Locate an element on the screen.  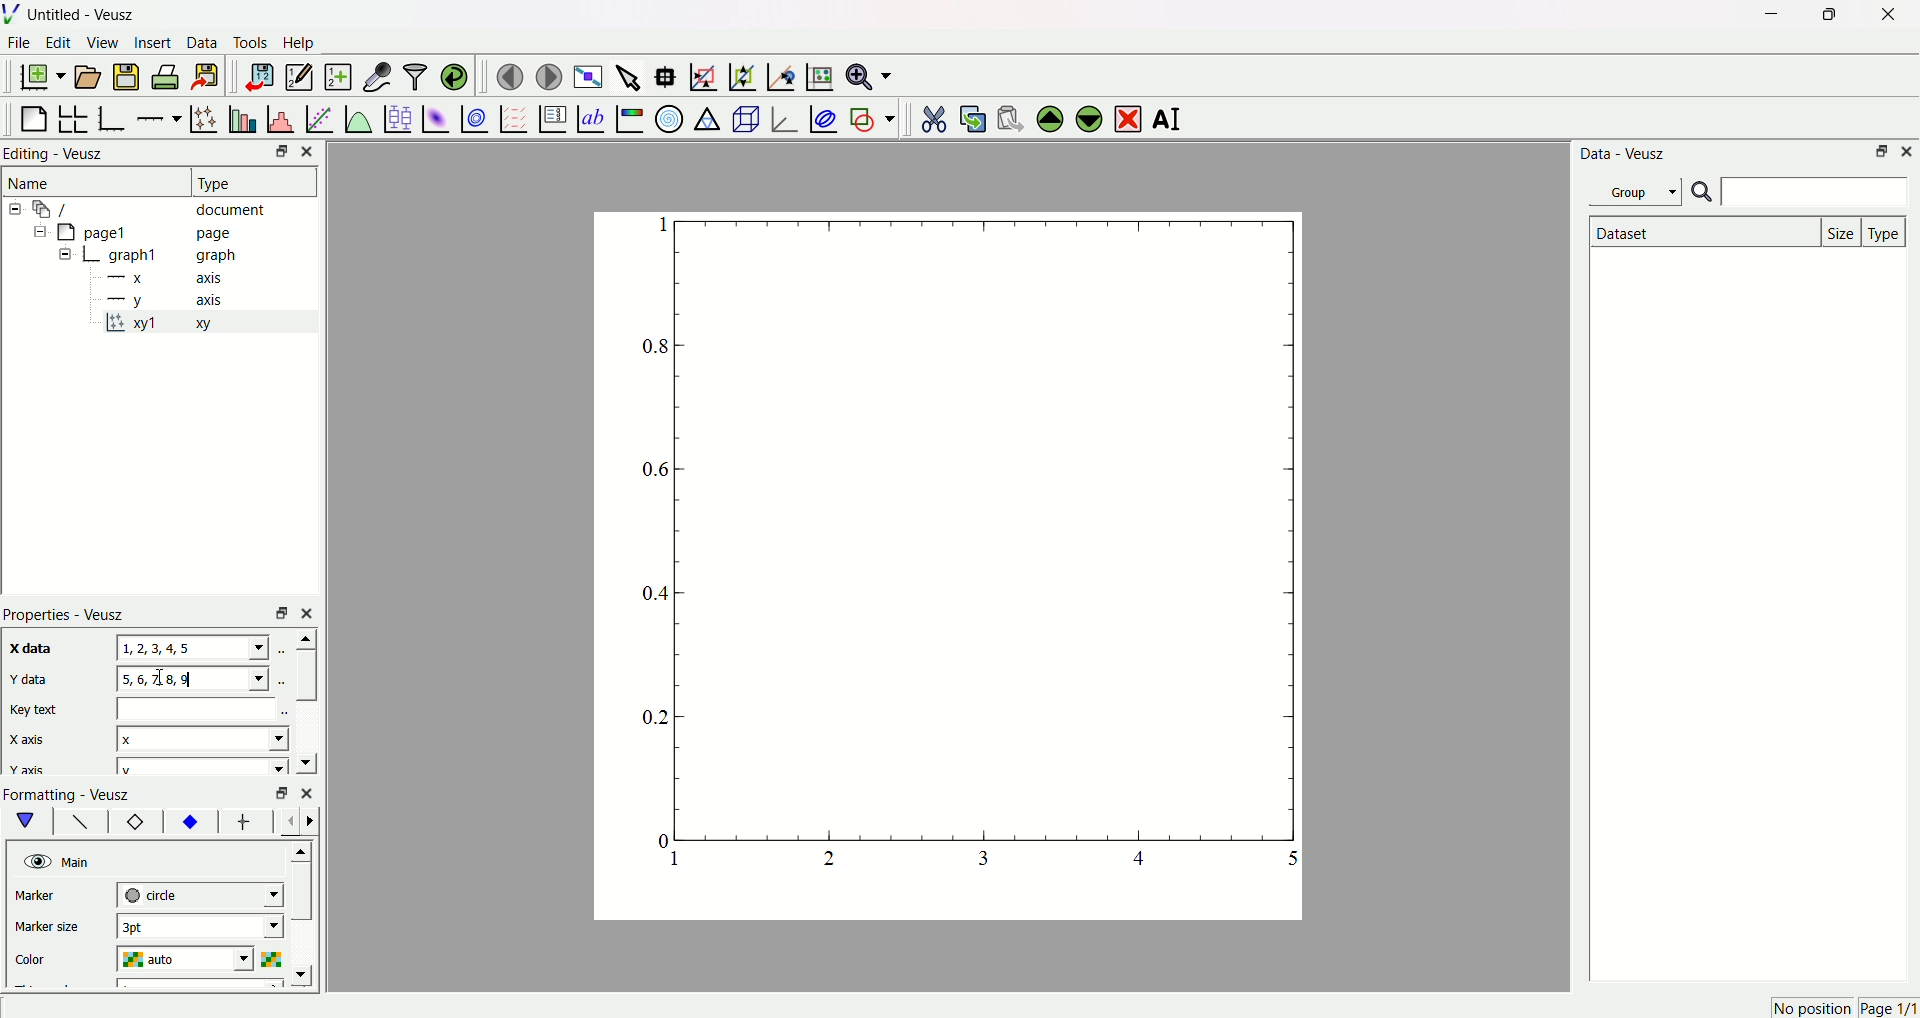
1, 2, 3, 4, 5 is located at coordinates (194, 648).